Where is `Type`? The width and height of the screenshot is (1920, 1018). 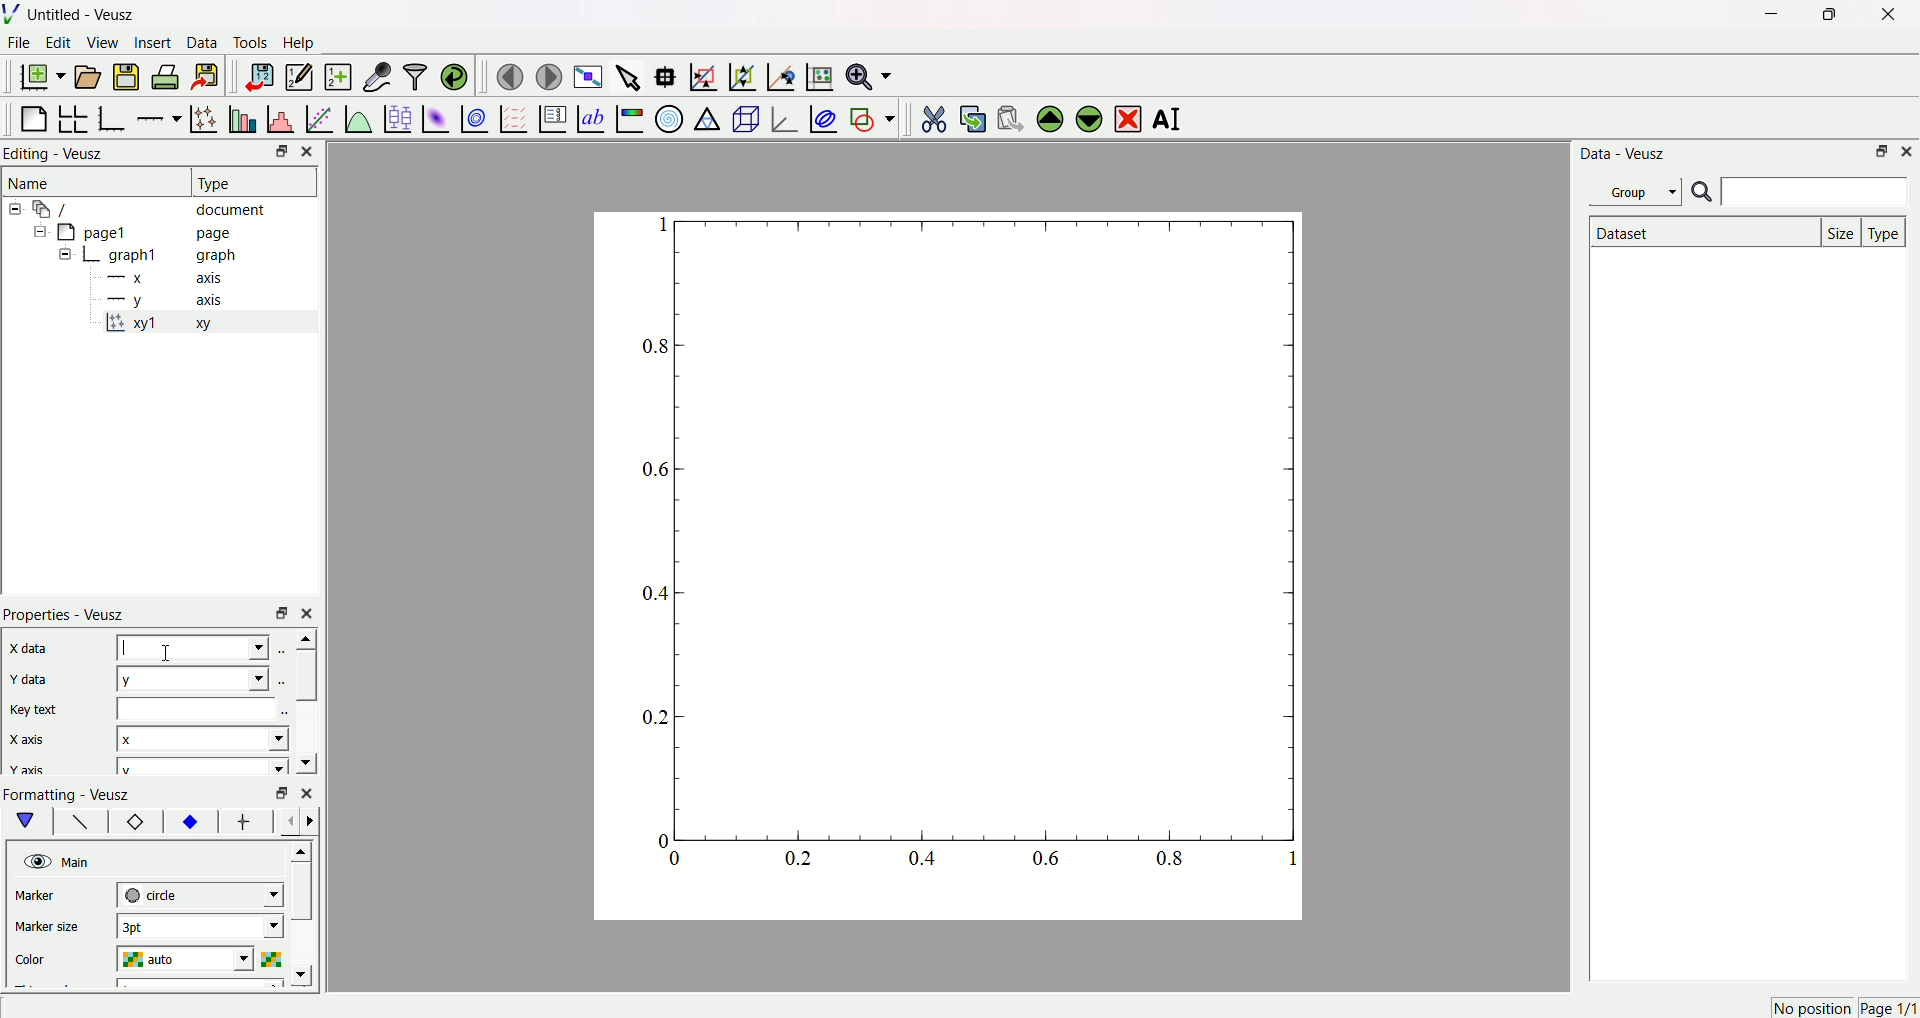
Type is located at coordinates (1886, 231).